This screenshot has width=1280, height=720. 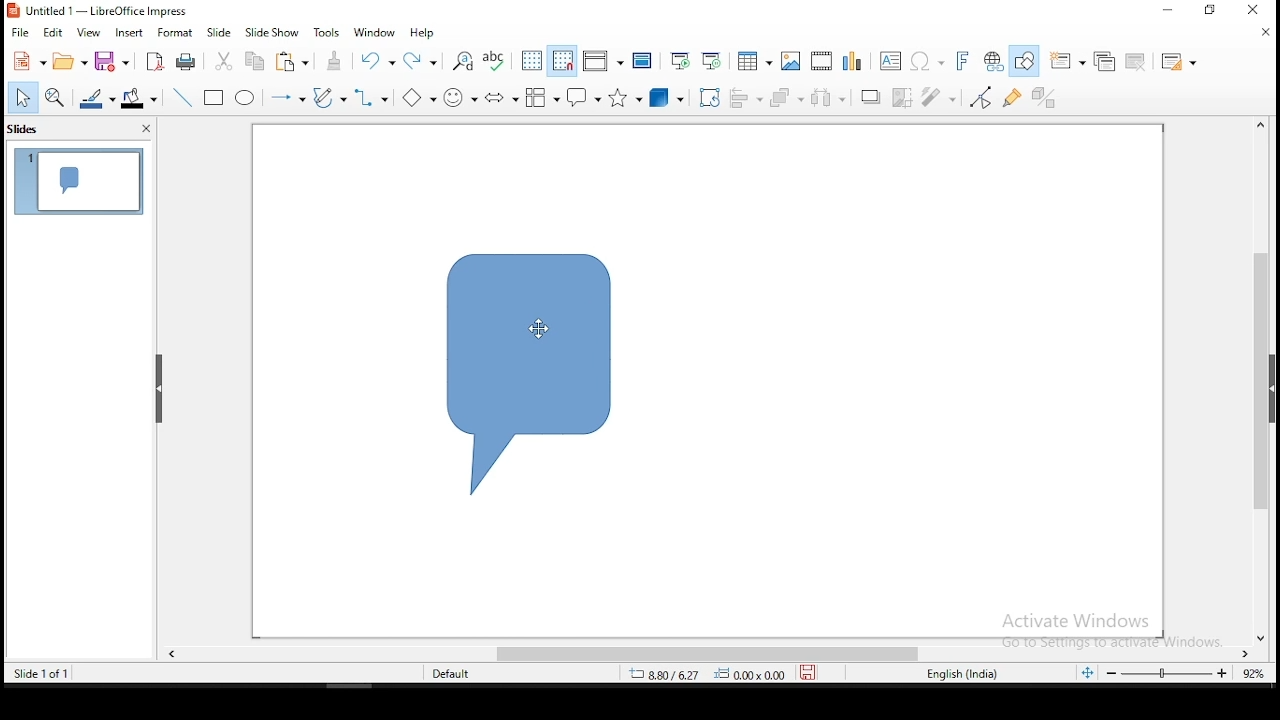 What do you see at coordinates (495, 61) in the screenshot?
I see `spell check` at bounding box center [495, 61].